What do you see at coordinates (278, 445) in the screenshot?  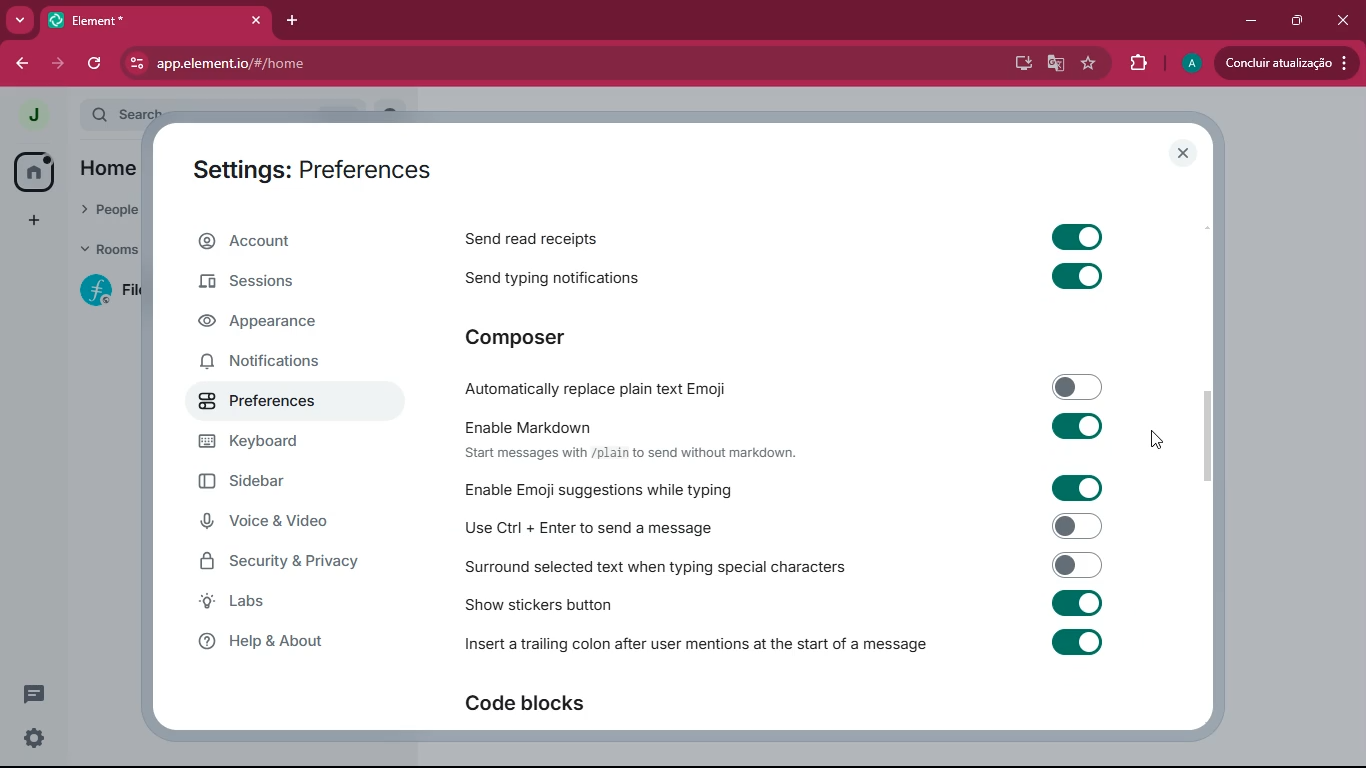 I see `keyboard` at bounding box center [278, 445].